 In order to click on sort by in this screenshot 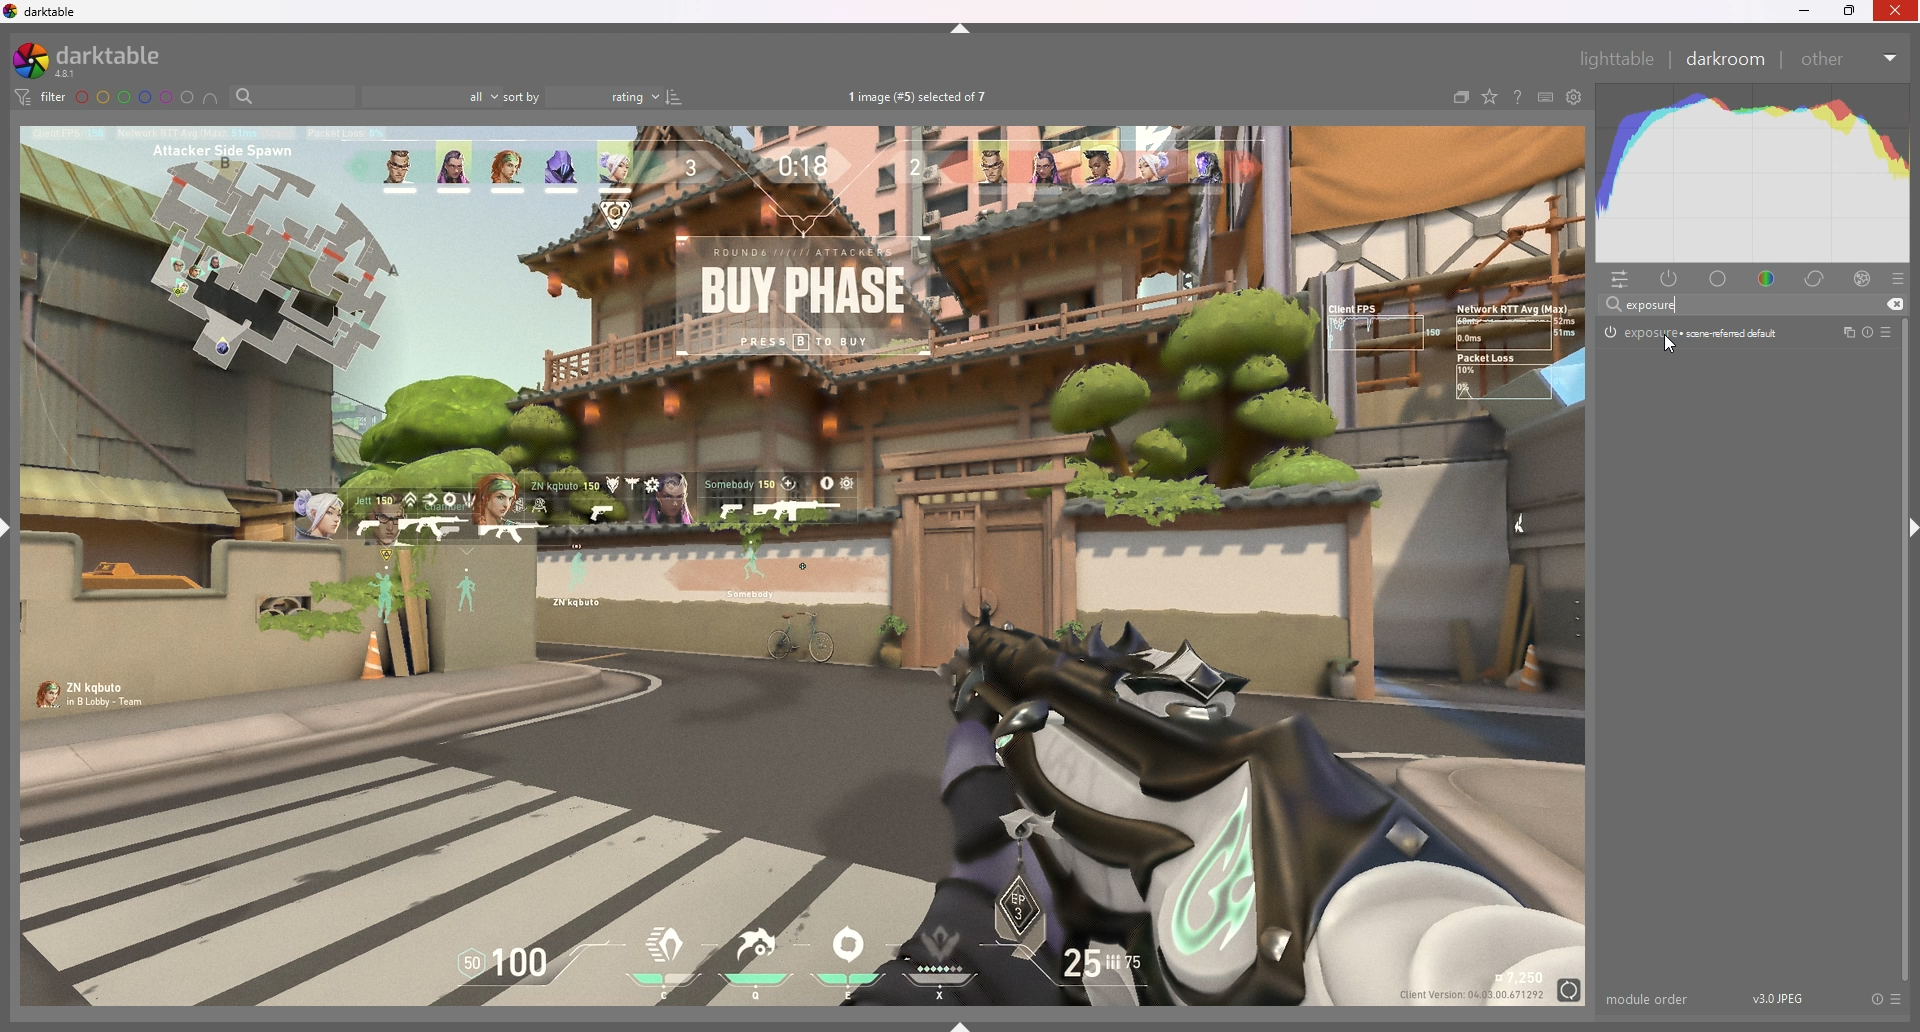, I will do `click(583, 96)`.